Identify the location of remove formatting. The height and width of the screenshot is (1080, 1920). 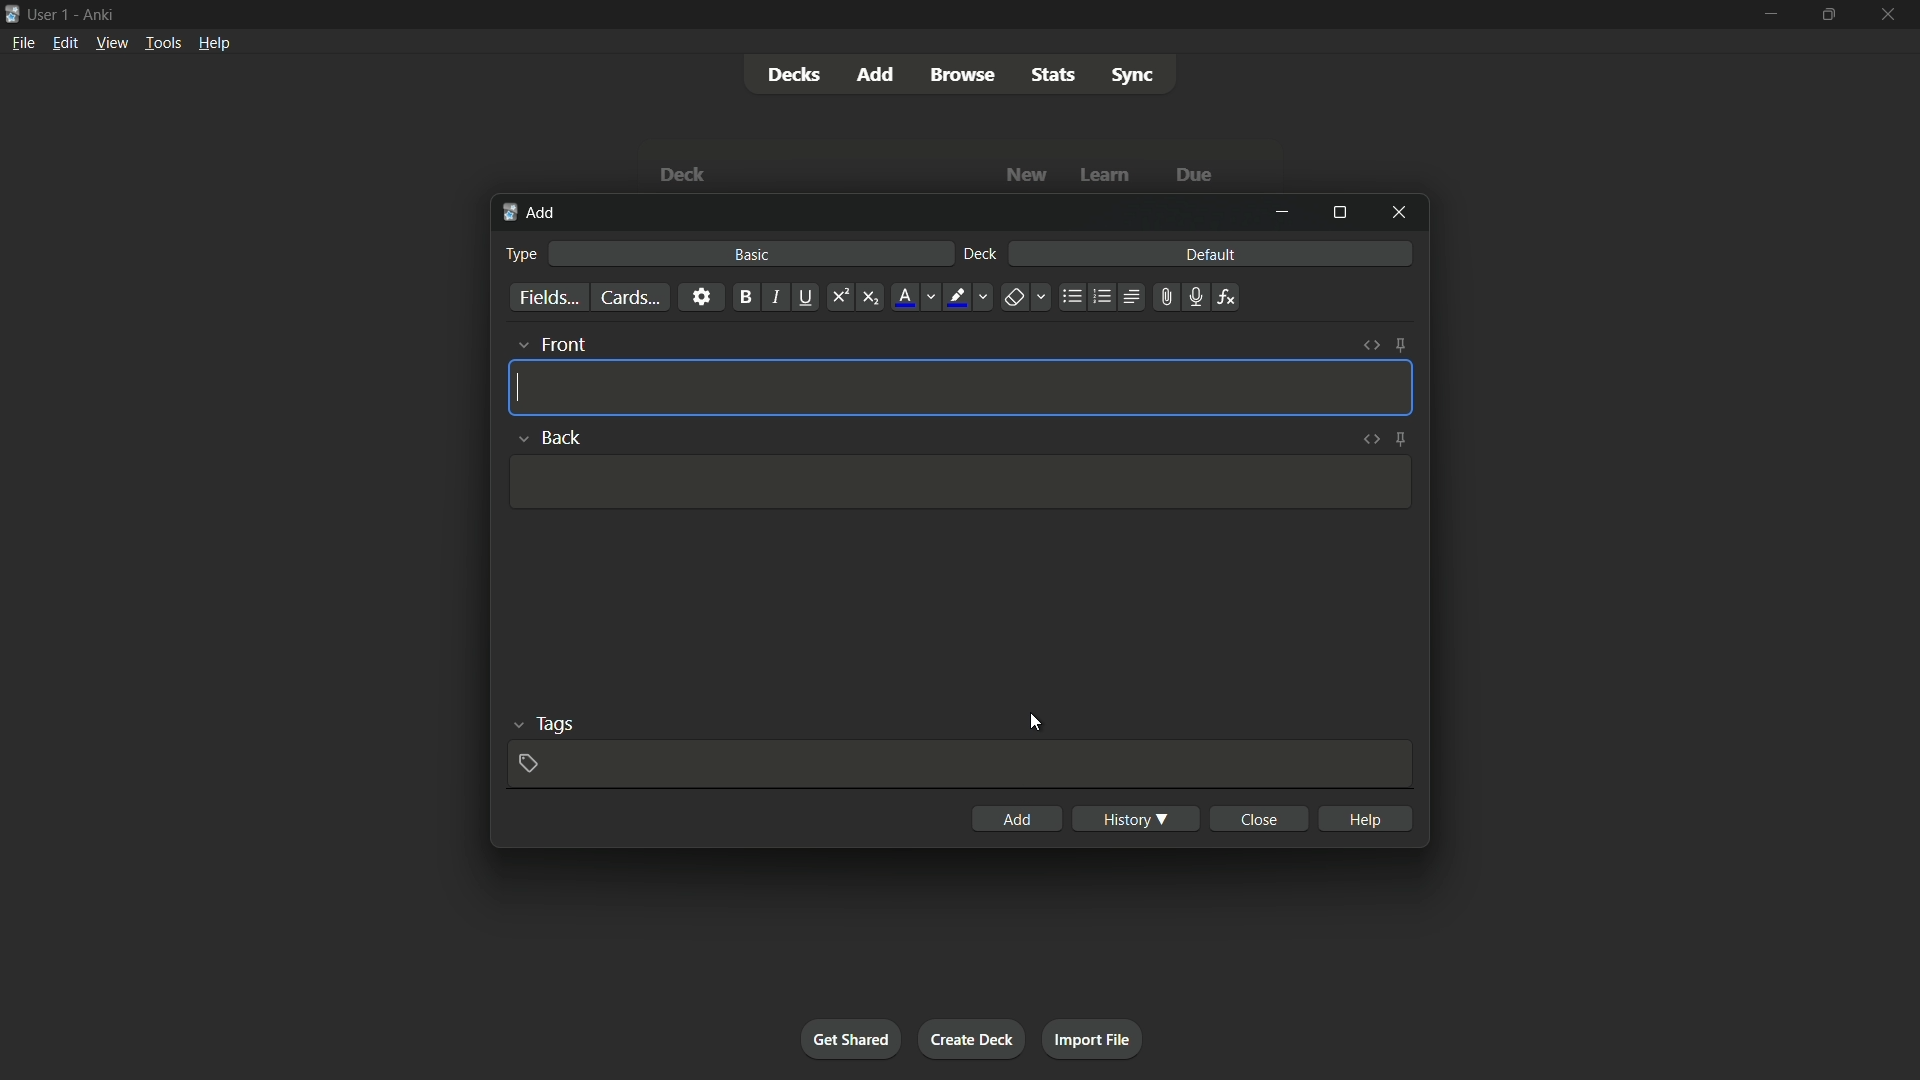
(1027, 298).